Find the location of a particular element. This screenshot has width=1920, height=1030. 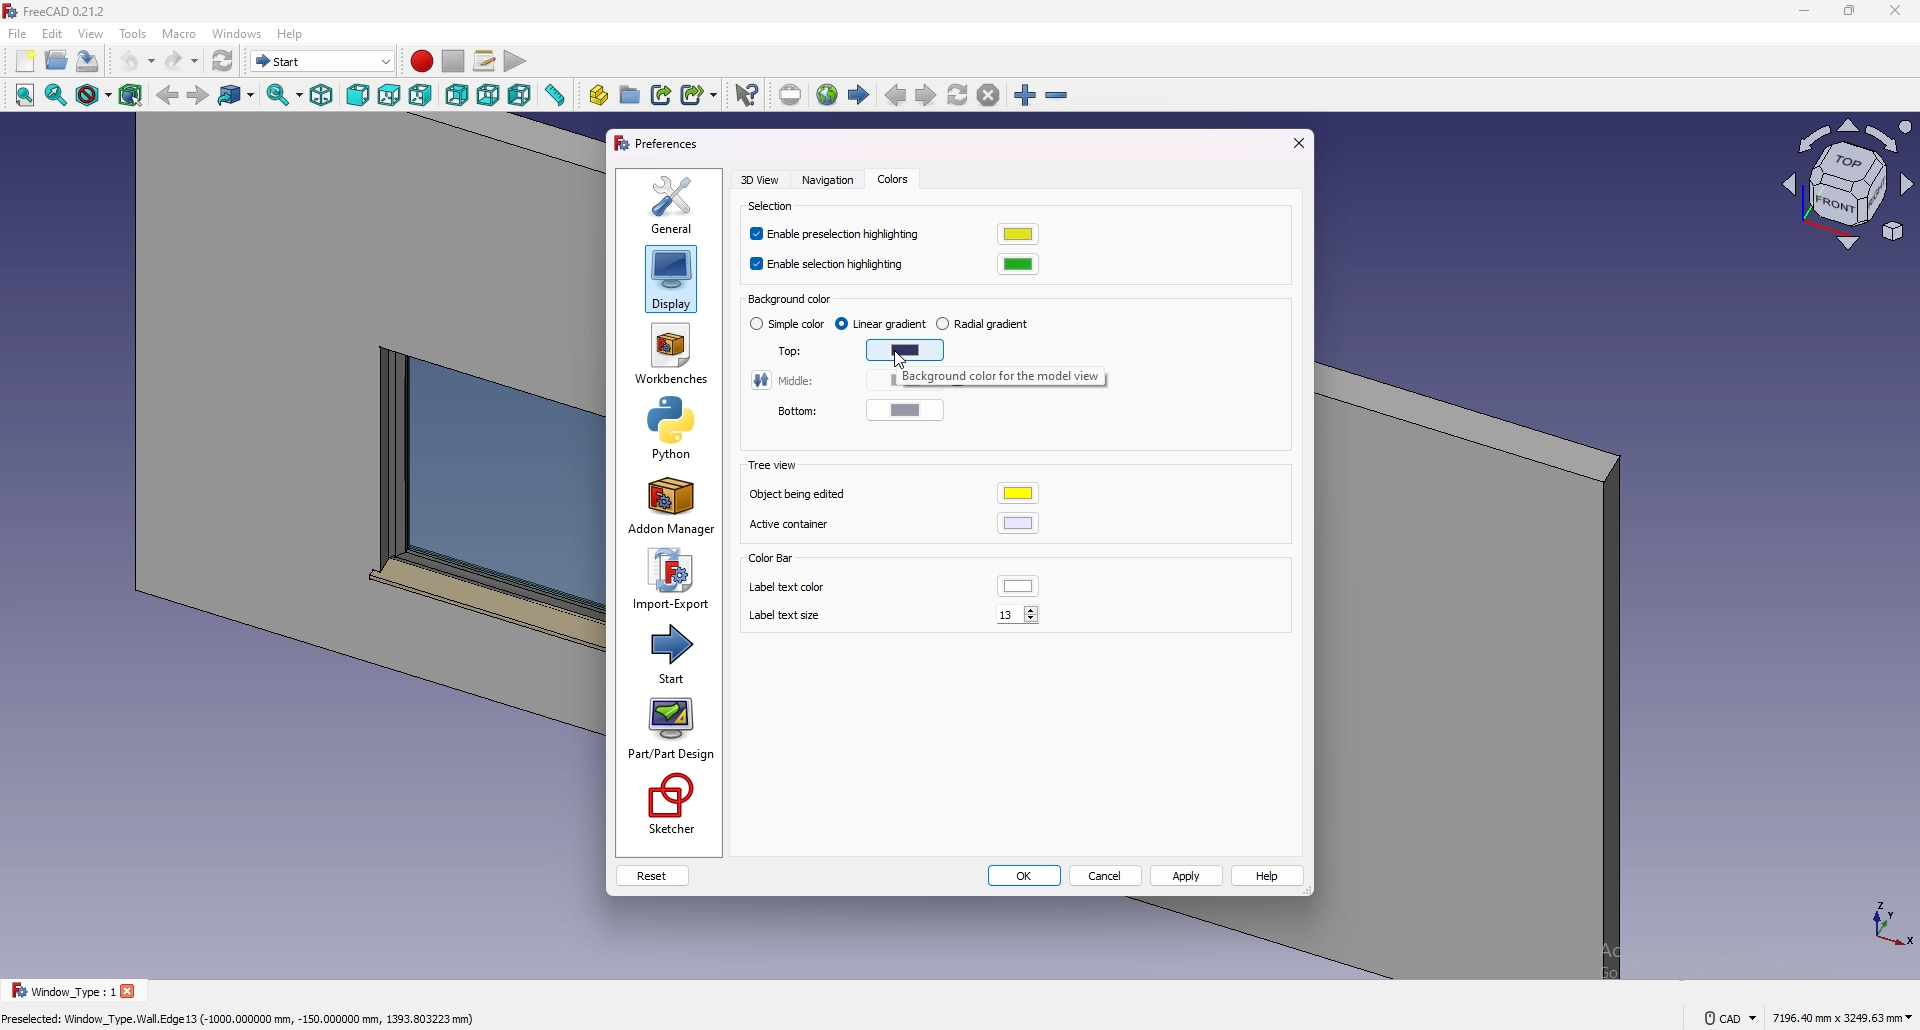

tree view is located at coordinates (770, 466).